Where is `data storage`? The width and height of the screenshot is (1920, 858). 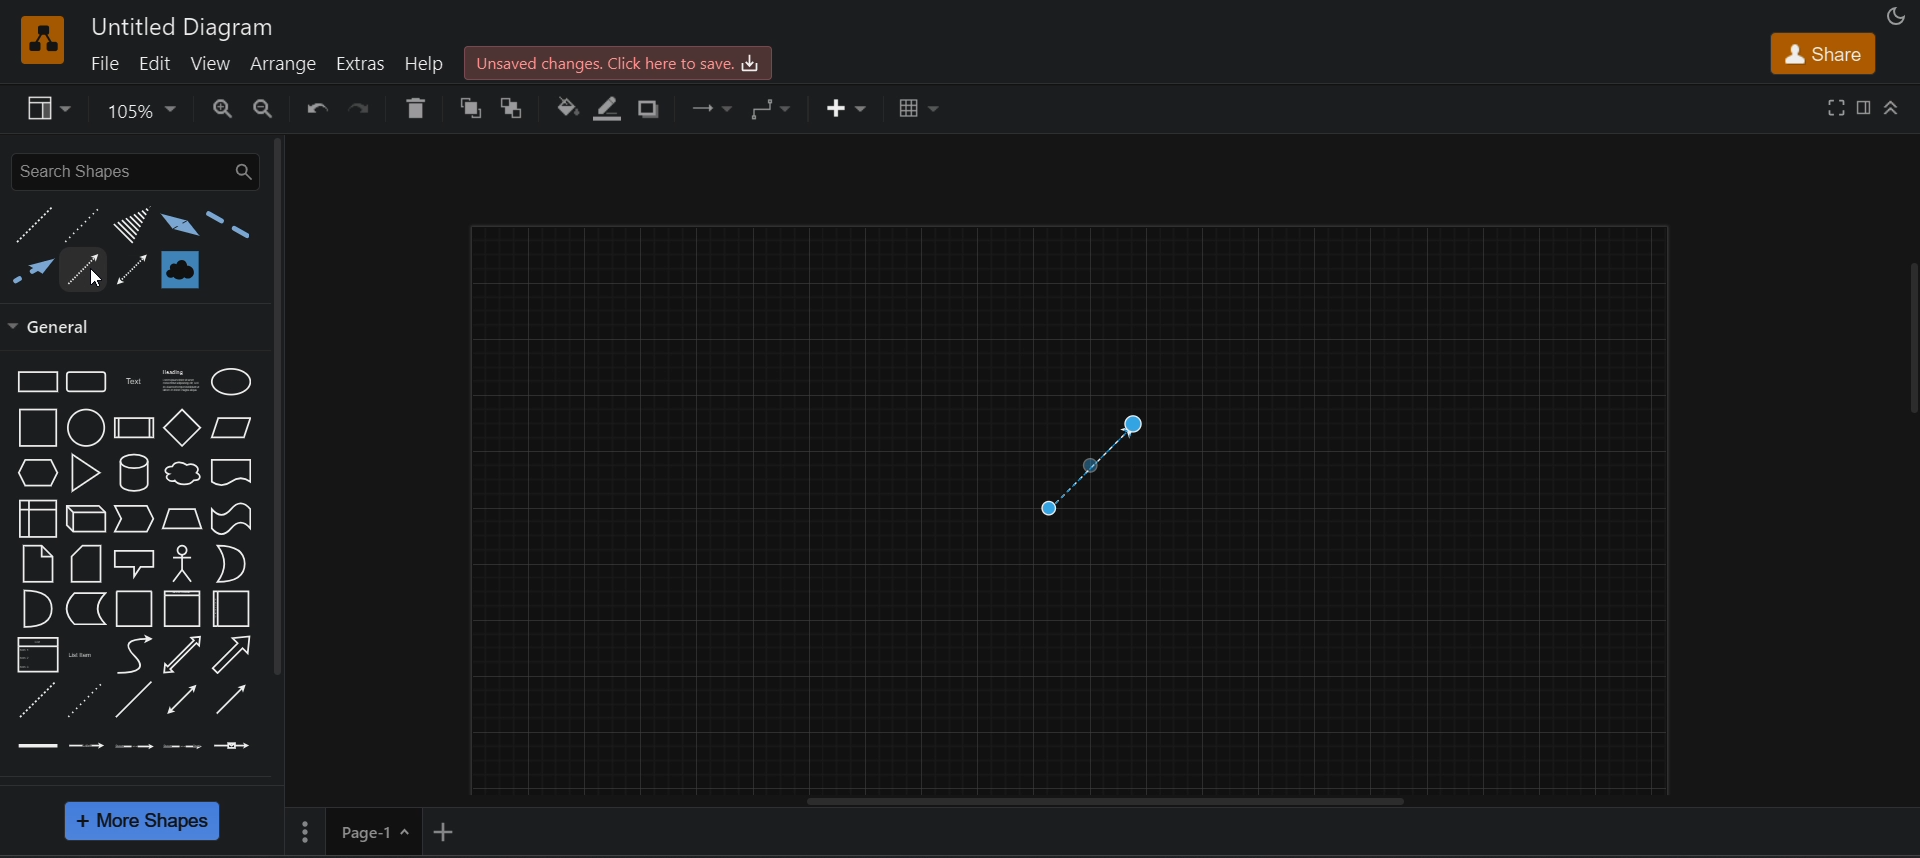
data storage is located at coordinates (85, 608).